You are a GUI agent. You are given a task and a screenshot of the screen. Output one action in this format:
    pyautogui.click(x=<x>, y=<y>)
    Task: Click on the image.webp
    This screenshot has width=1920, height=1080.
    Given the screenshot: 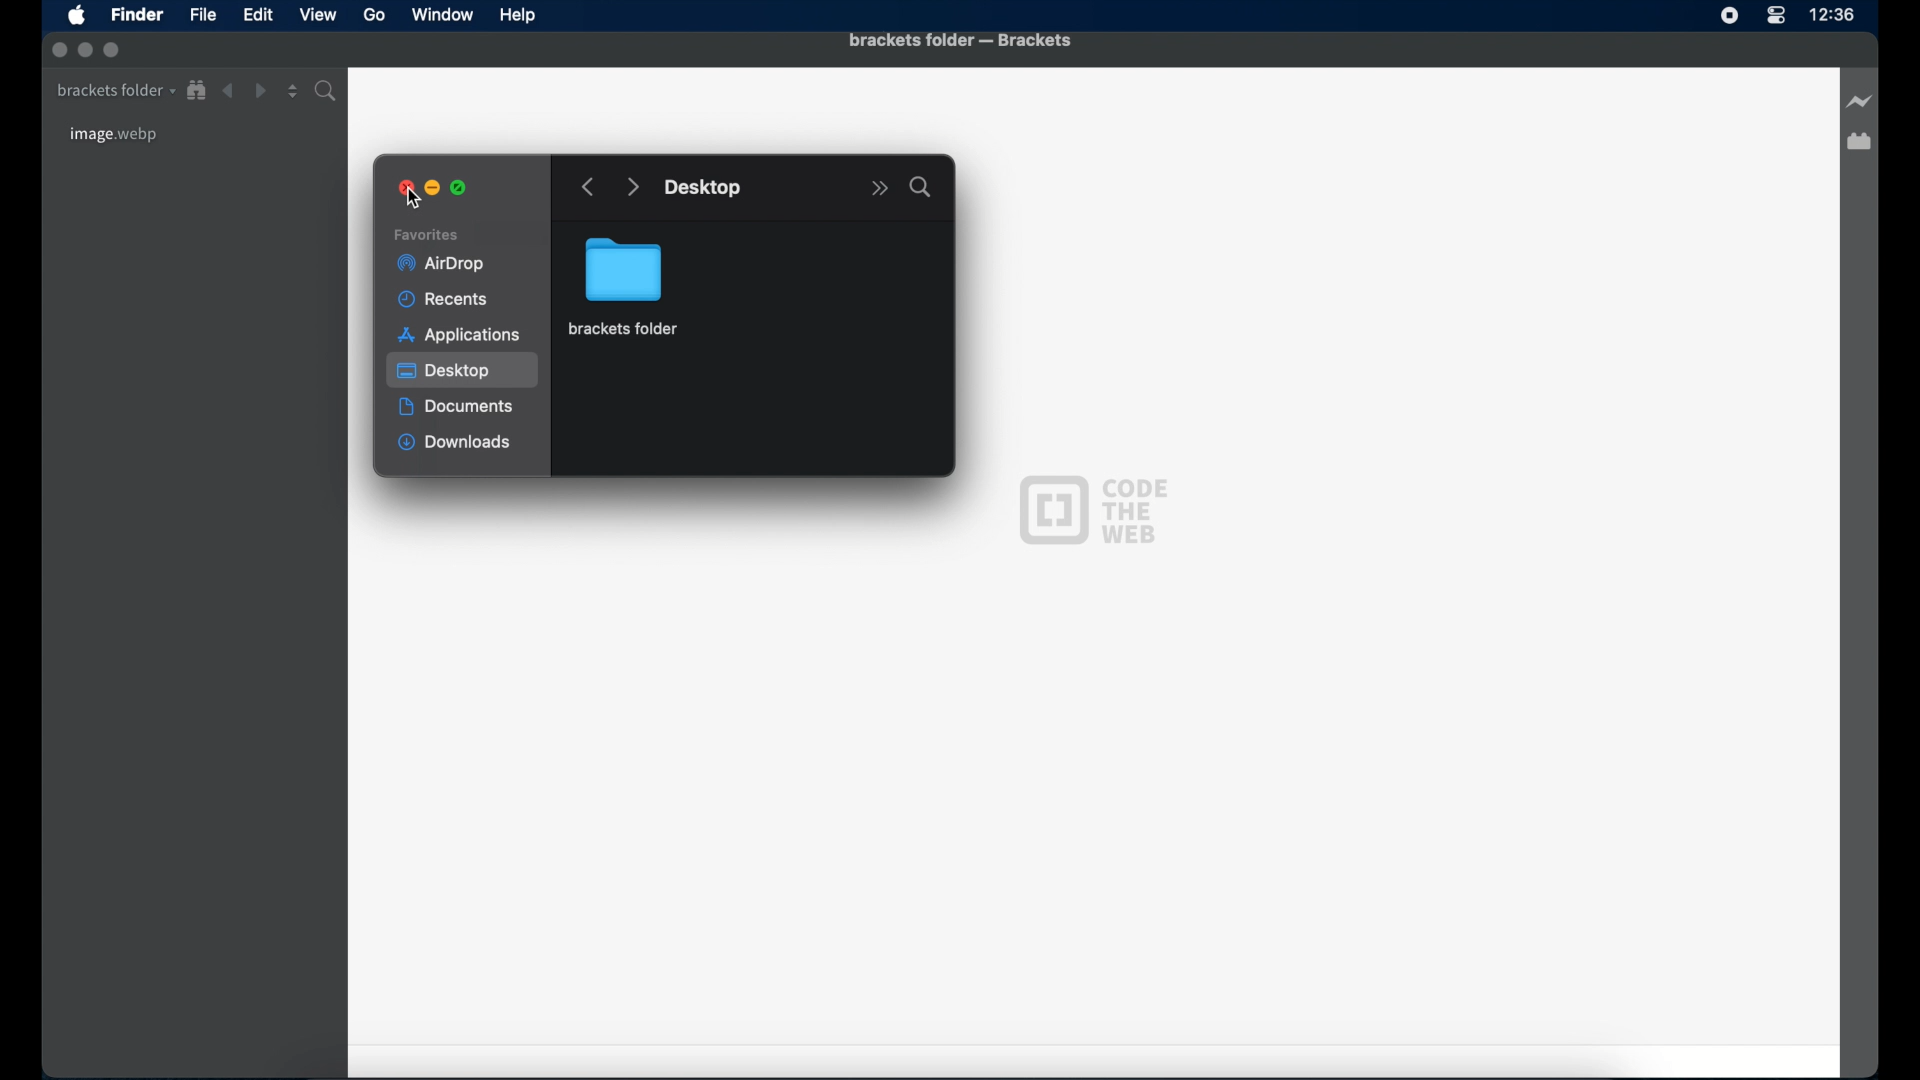 What is the action you would take?
    pyautogui.click(x=113, y=135)
    